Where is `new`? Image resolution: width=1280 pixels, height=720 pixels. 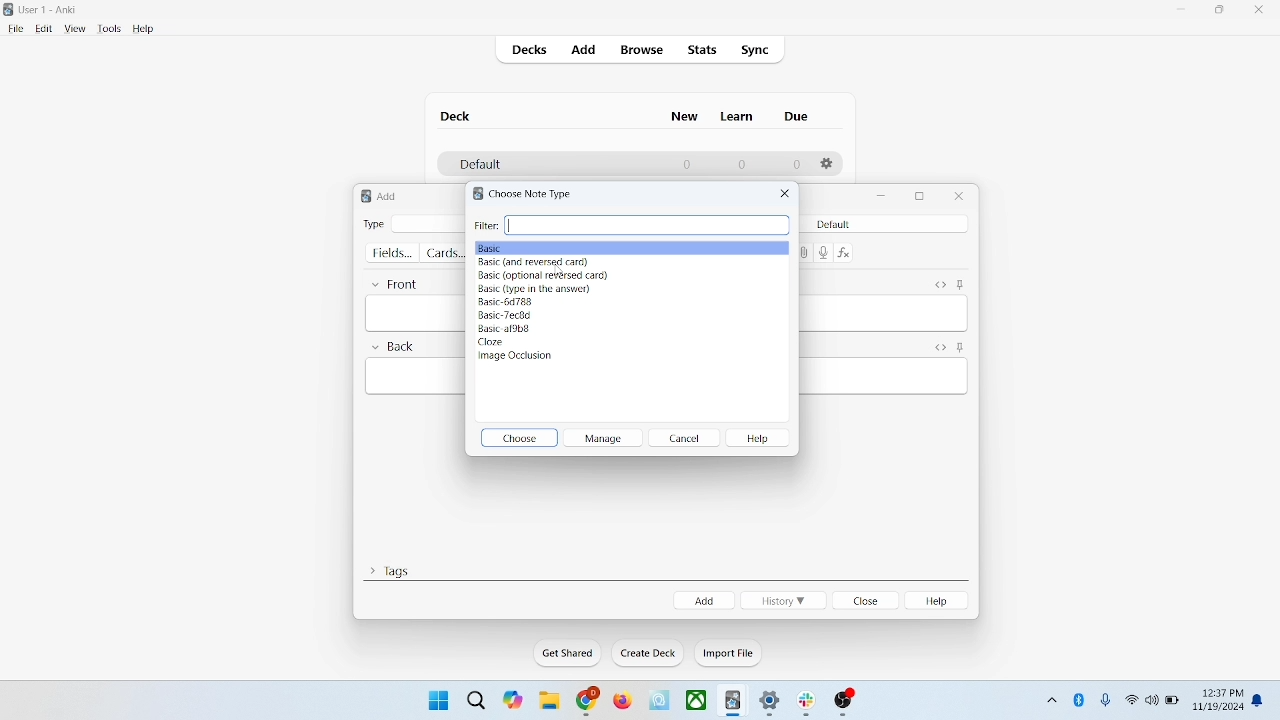 new is located at coordinates (685, 116).